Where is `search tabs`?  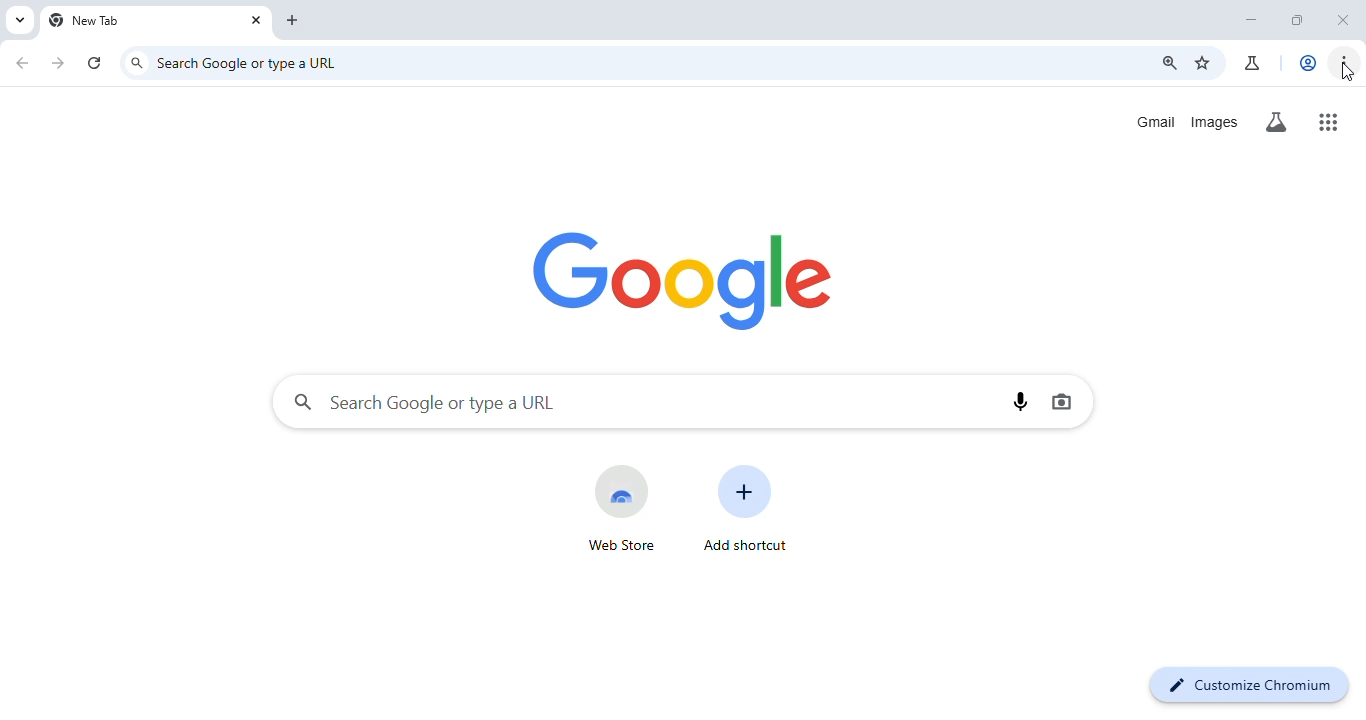 search tabs is located at coordinates (20, 19).